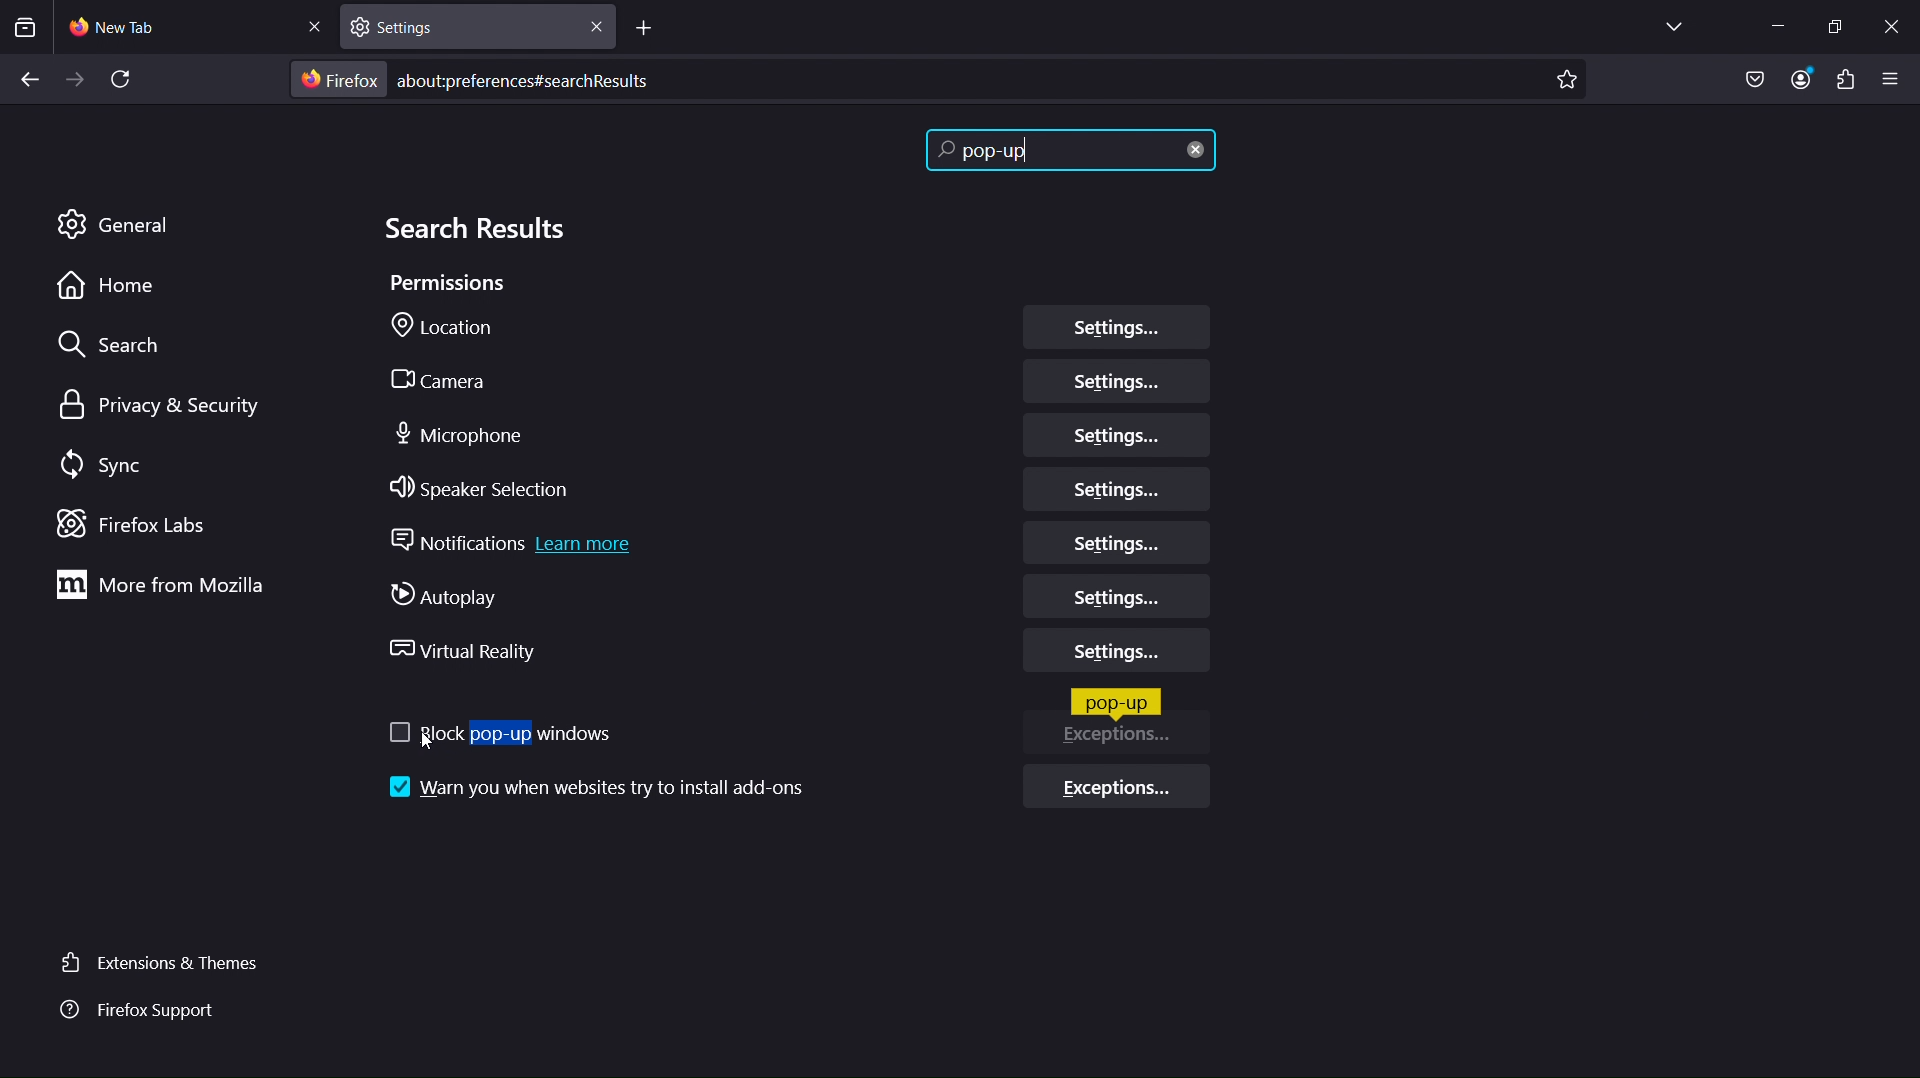 Image resolution: width=1920 pixels, height=1078 pixels. Describe the element at coordinates (1119, 790) in the screenshot. I see `Exceptions` at that location.